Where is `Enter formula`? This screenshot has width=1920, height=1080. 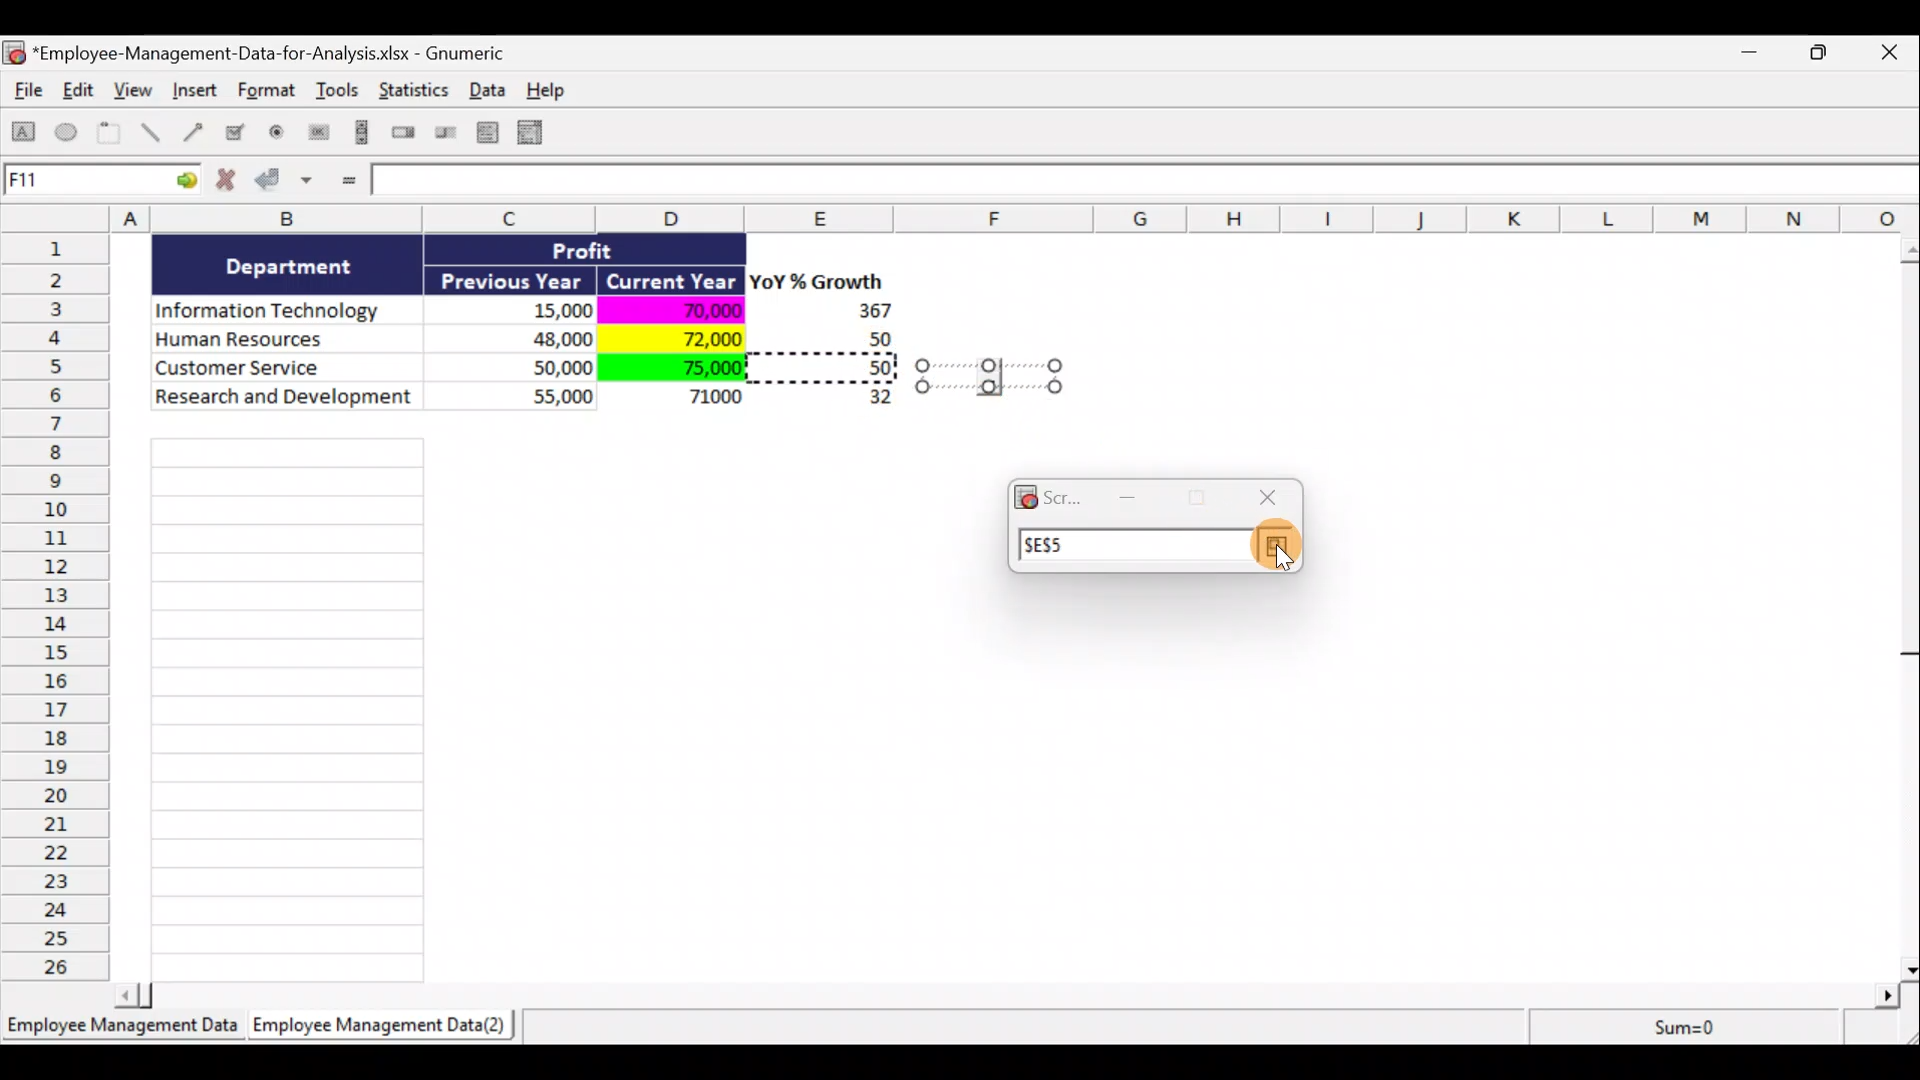 Enter formula is located at coordinates (346, 182).